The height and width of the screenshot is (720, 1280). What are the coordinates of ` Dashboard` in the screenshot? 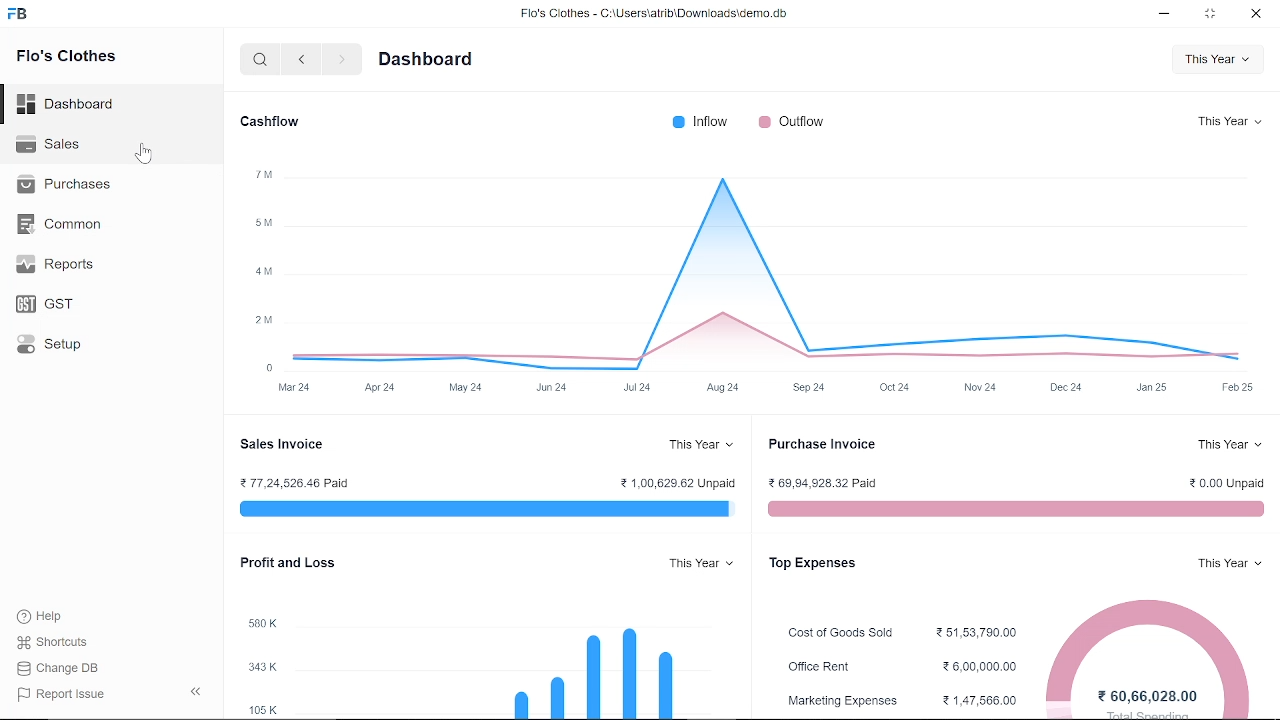 It's located at (428, 61).